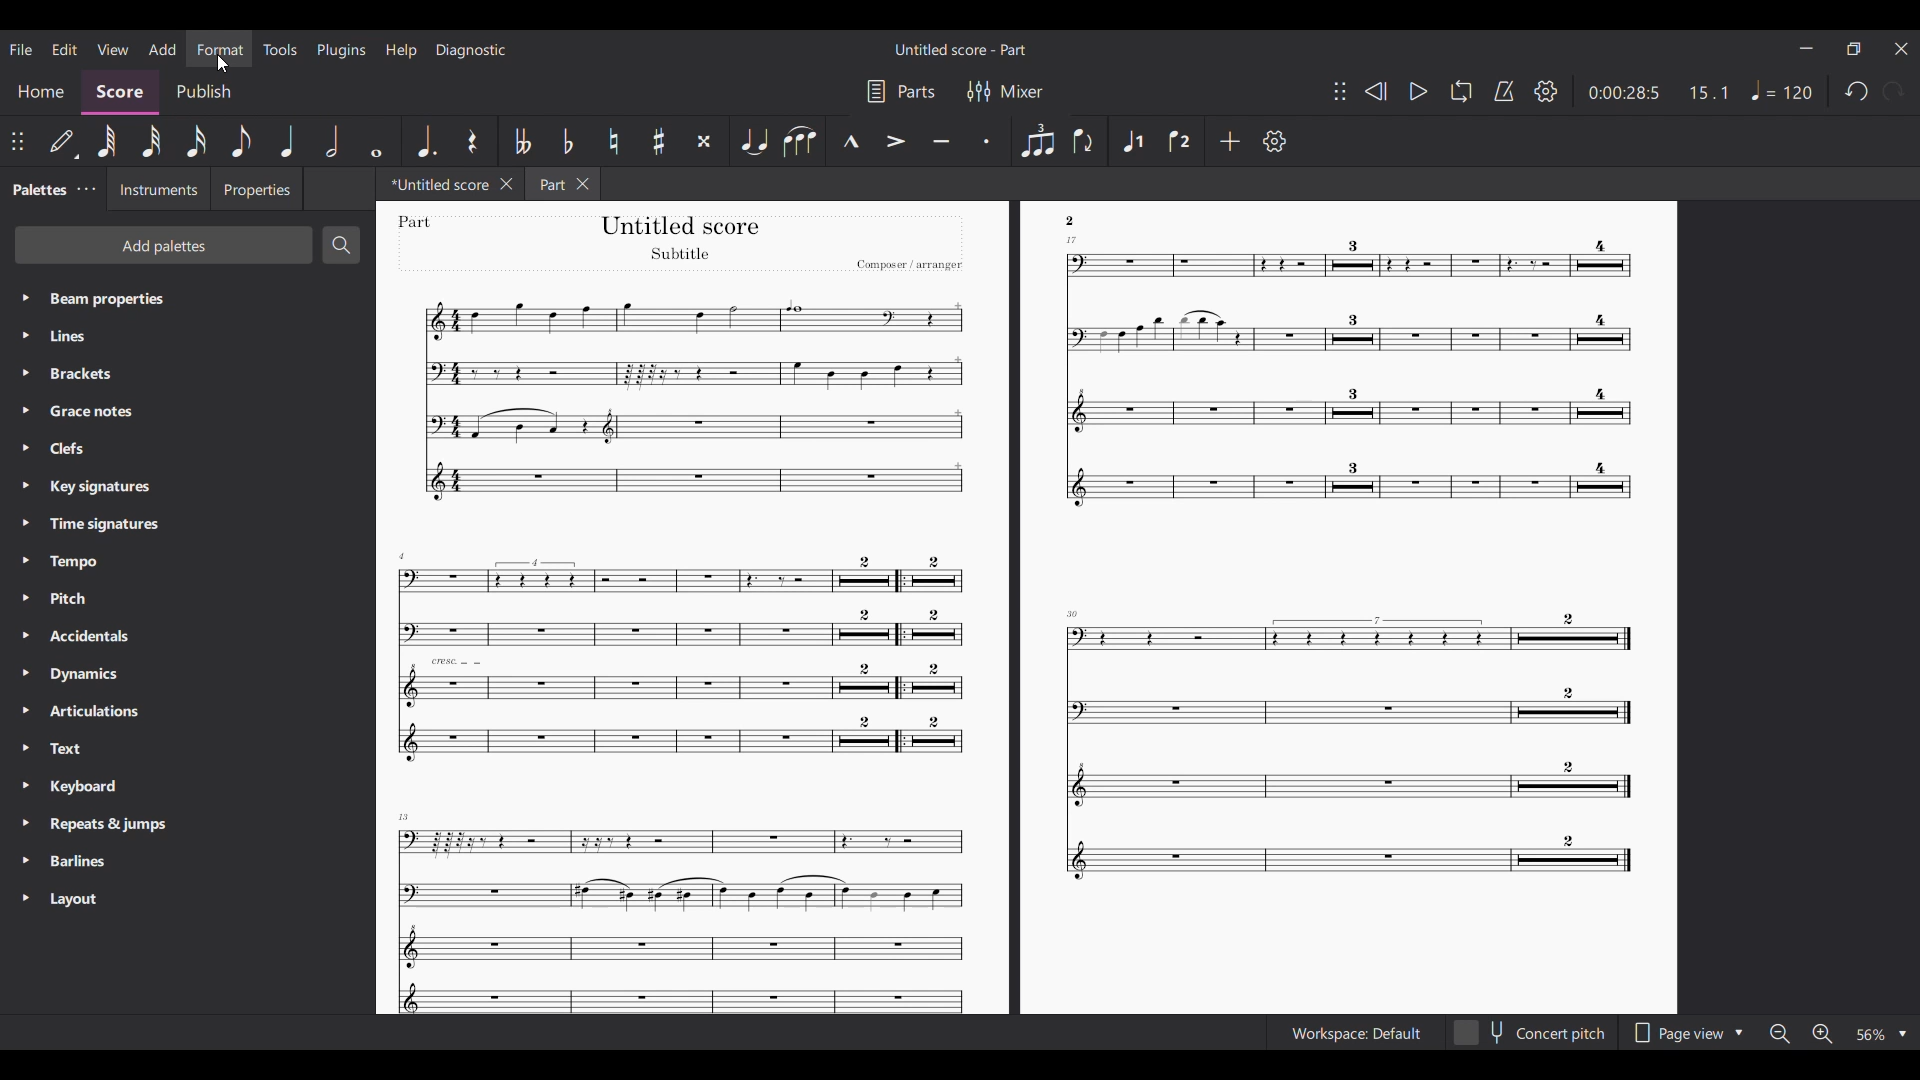  What do you see at coordinates (424, 141) in the screenshot?
I see `Augmentation dot` at bounding box center [424, 141].